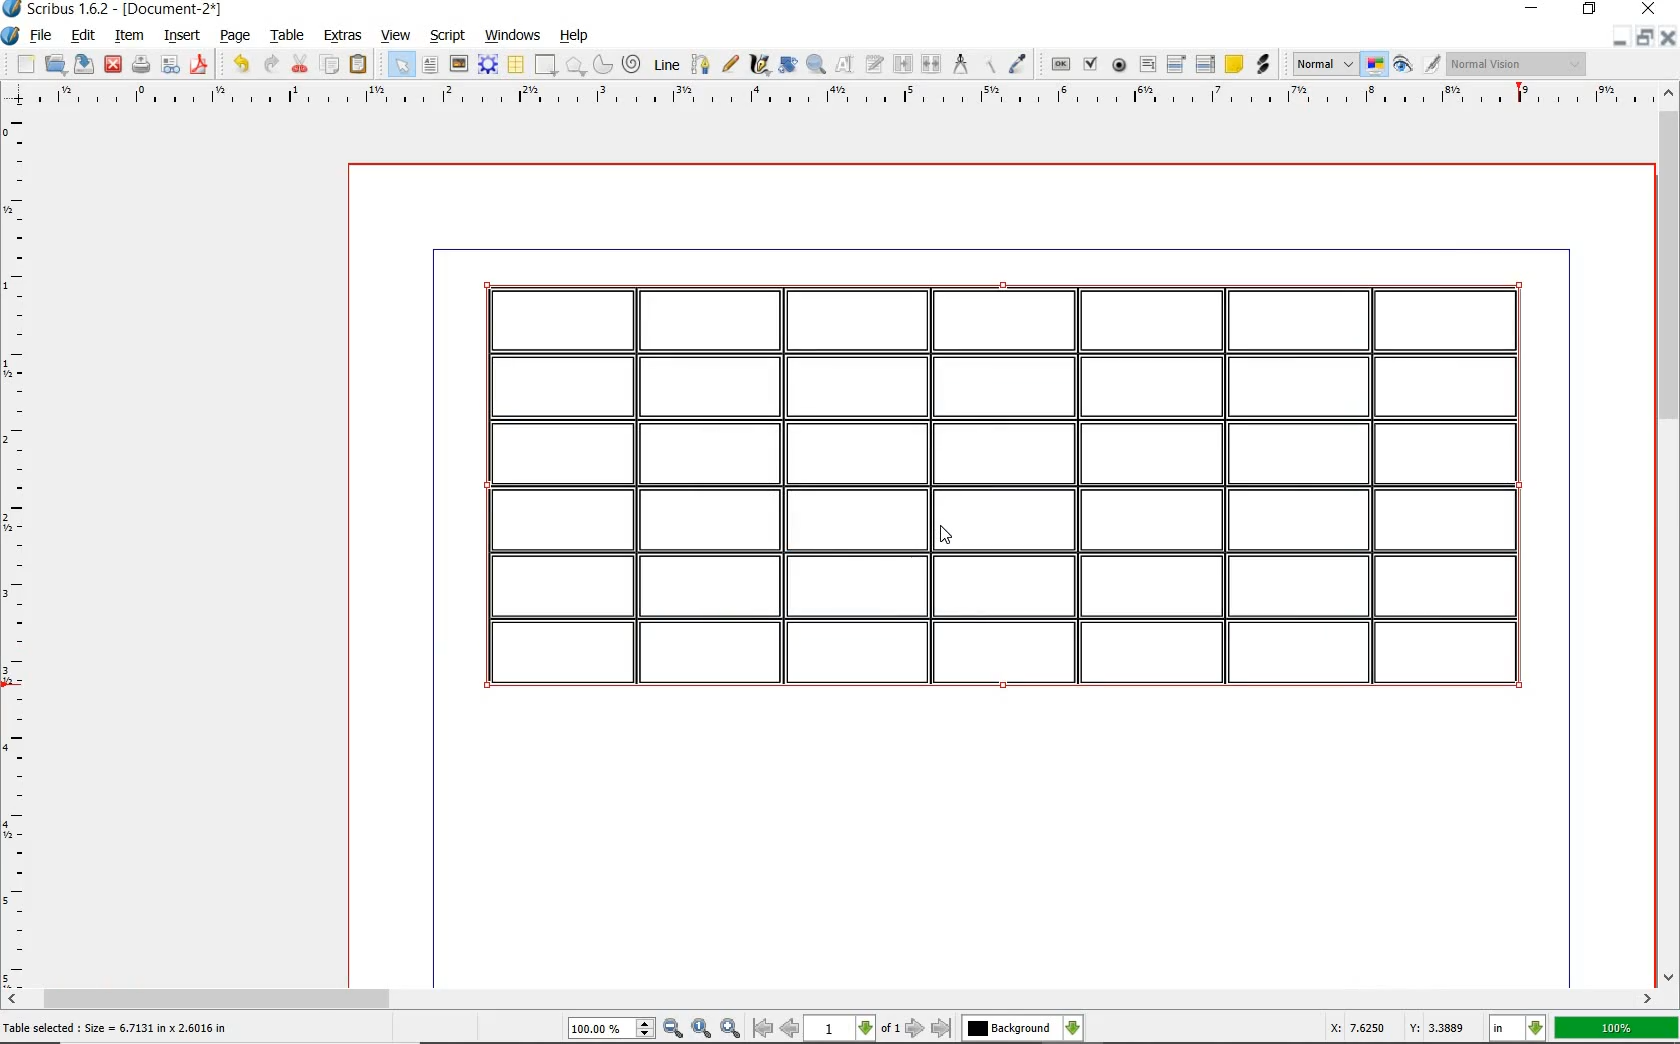 The width and height of the screenshot is (1680, 1044). I want to click on arc, so click(603, 68).